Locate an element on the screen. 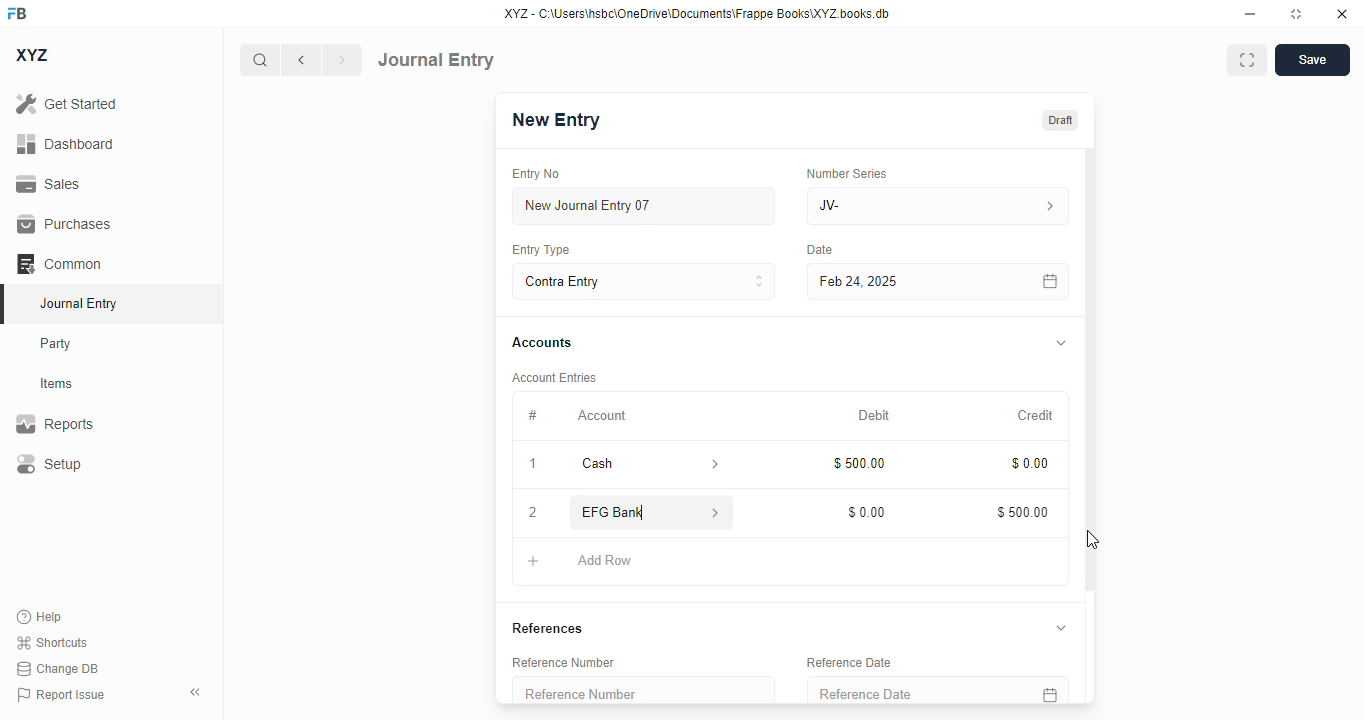 Image resolution: width=1364 pixels, height=720 pixels. party is located at coordinates (58, 344).